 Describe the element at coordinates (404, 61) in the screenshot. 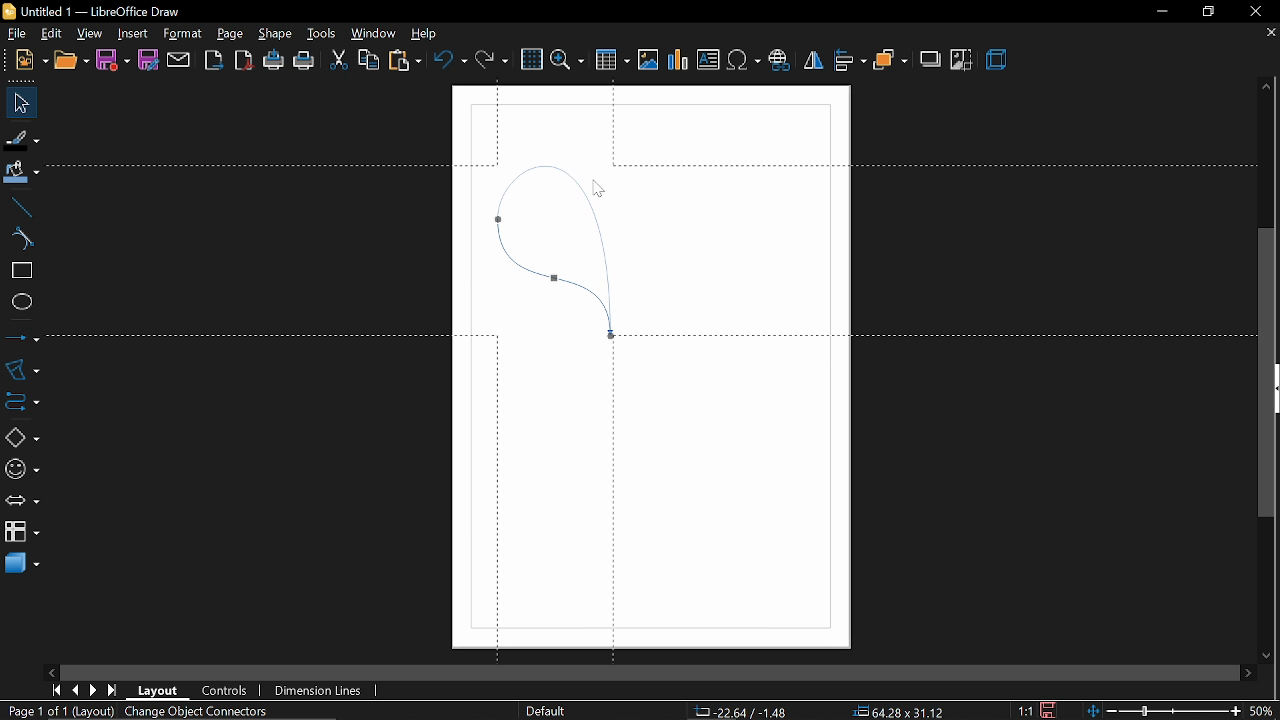

I see `paste` at that location.